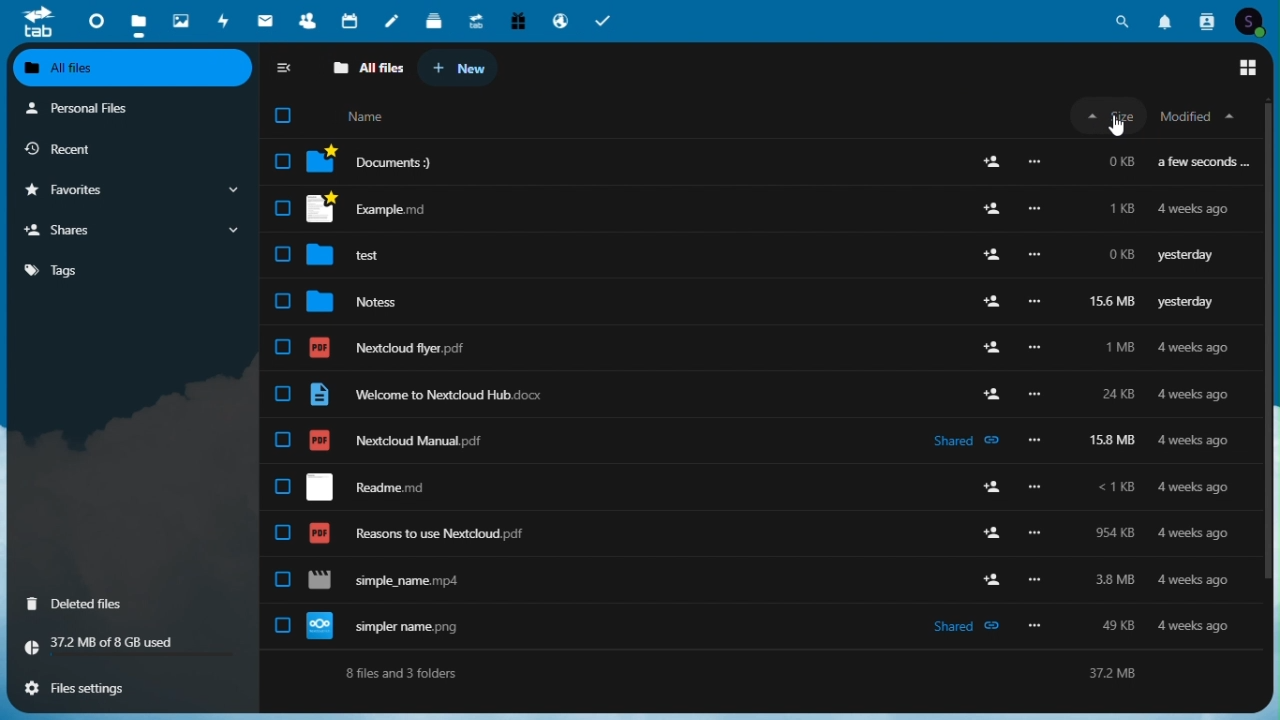  What do you see at coordinates (1248, 68) in the screenshot?
I see `switch to grid view` at bounding box center [1248, 68].